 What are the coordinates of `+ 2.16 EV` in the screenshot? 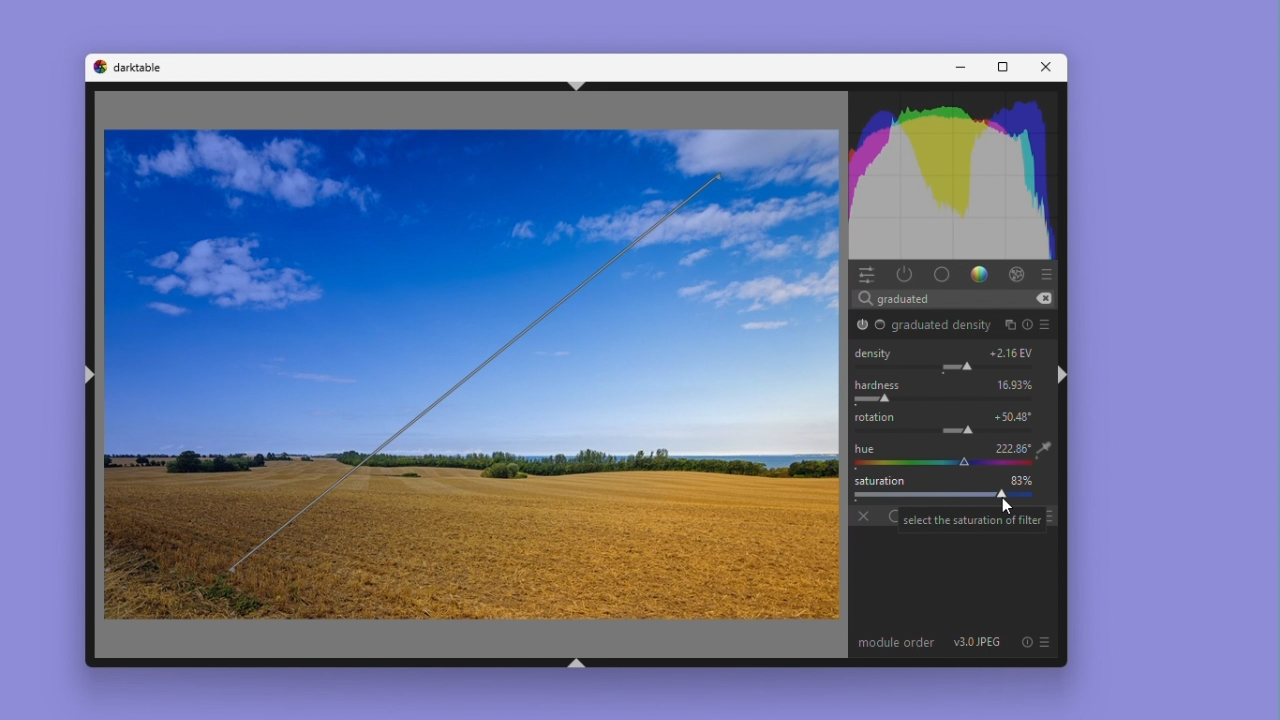 It's located at (1010, 351).